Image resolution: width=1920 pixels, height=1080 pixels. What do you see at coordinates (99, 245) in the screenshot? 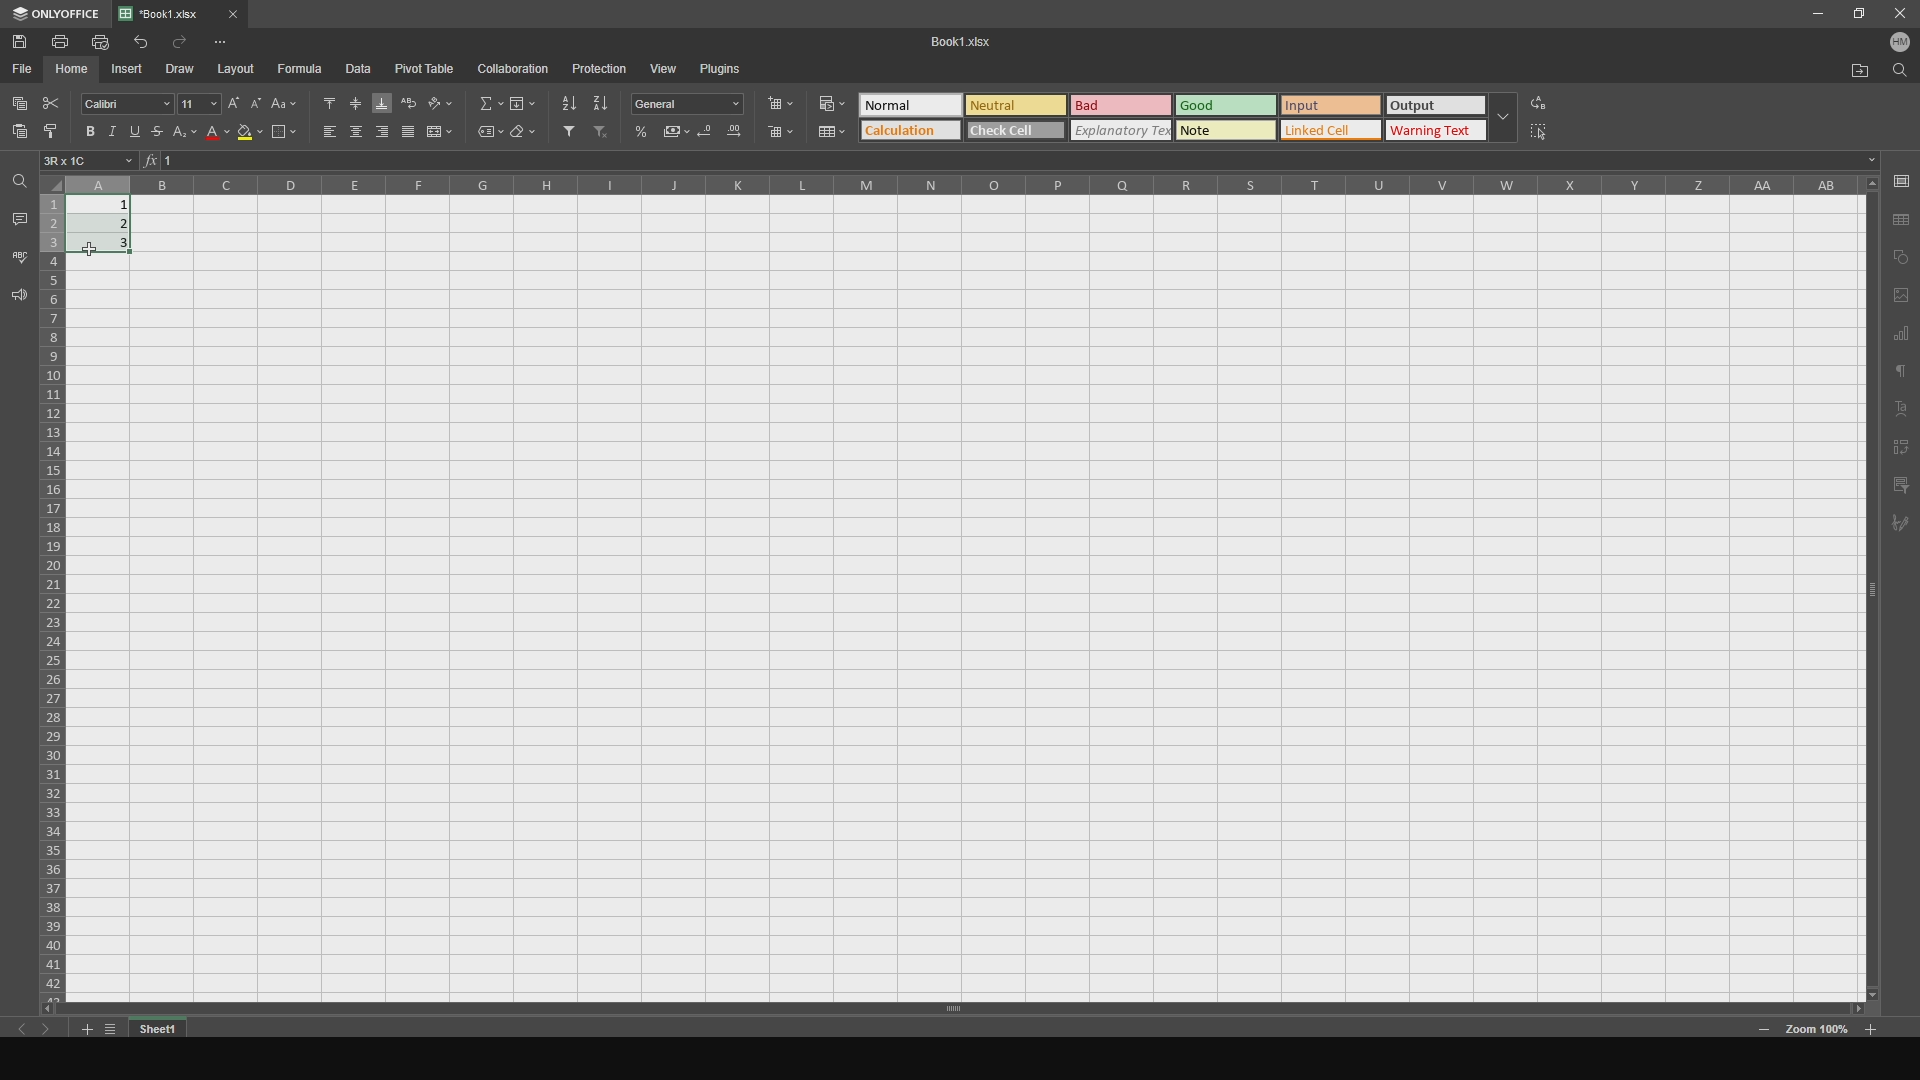
I see `cursor` at bounding box center [99, 245].